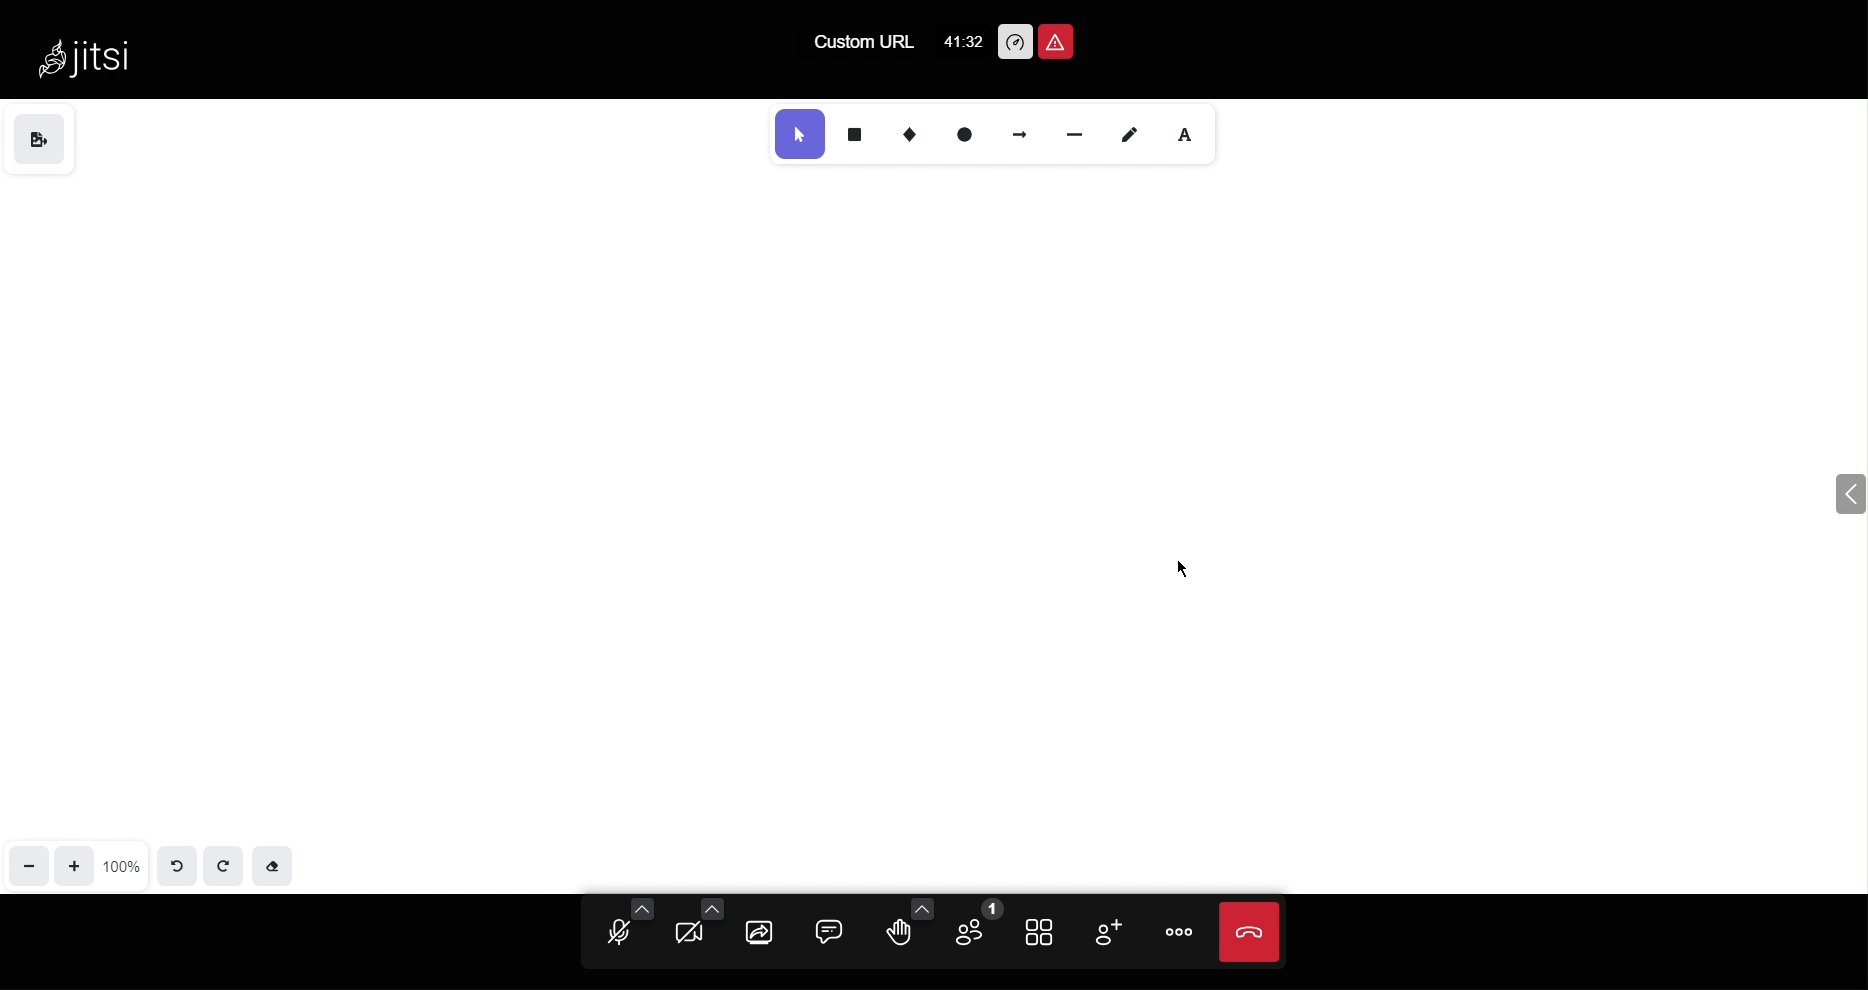 Image resolution: width=1868 pixels, height=990 pixels. What do you see at coordinates (764, 930) in the screenshot?
I see `Share Screen` at bounding box center [764, 930].